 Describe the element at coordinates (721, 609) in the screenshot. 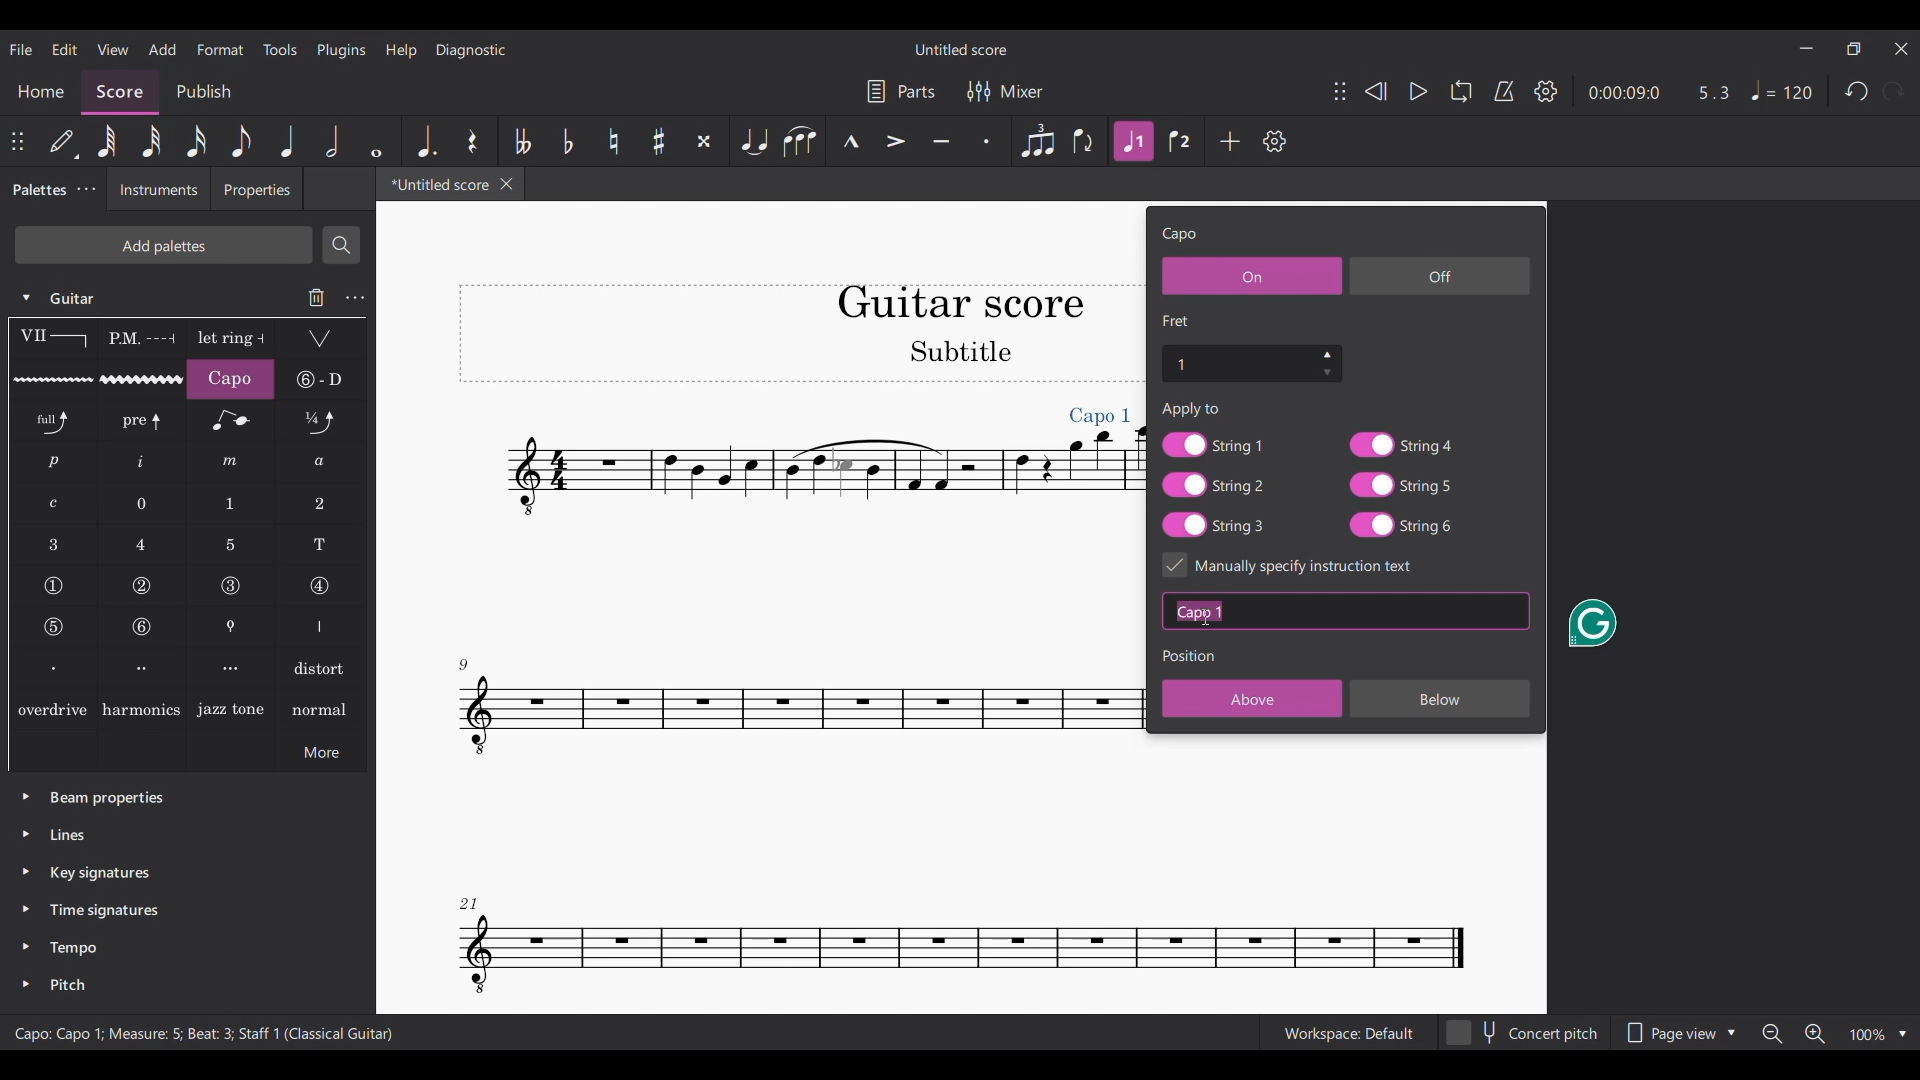

I see `Current score` at that location.